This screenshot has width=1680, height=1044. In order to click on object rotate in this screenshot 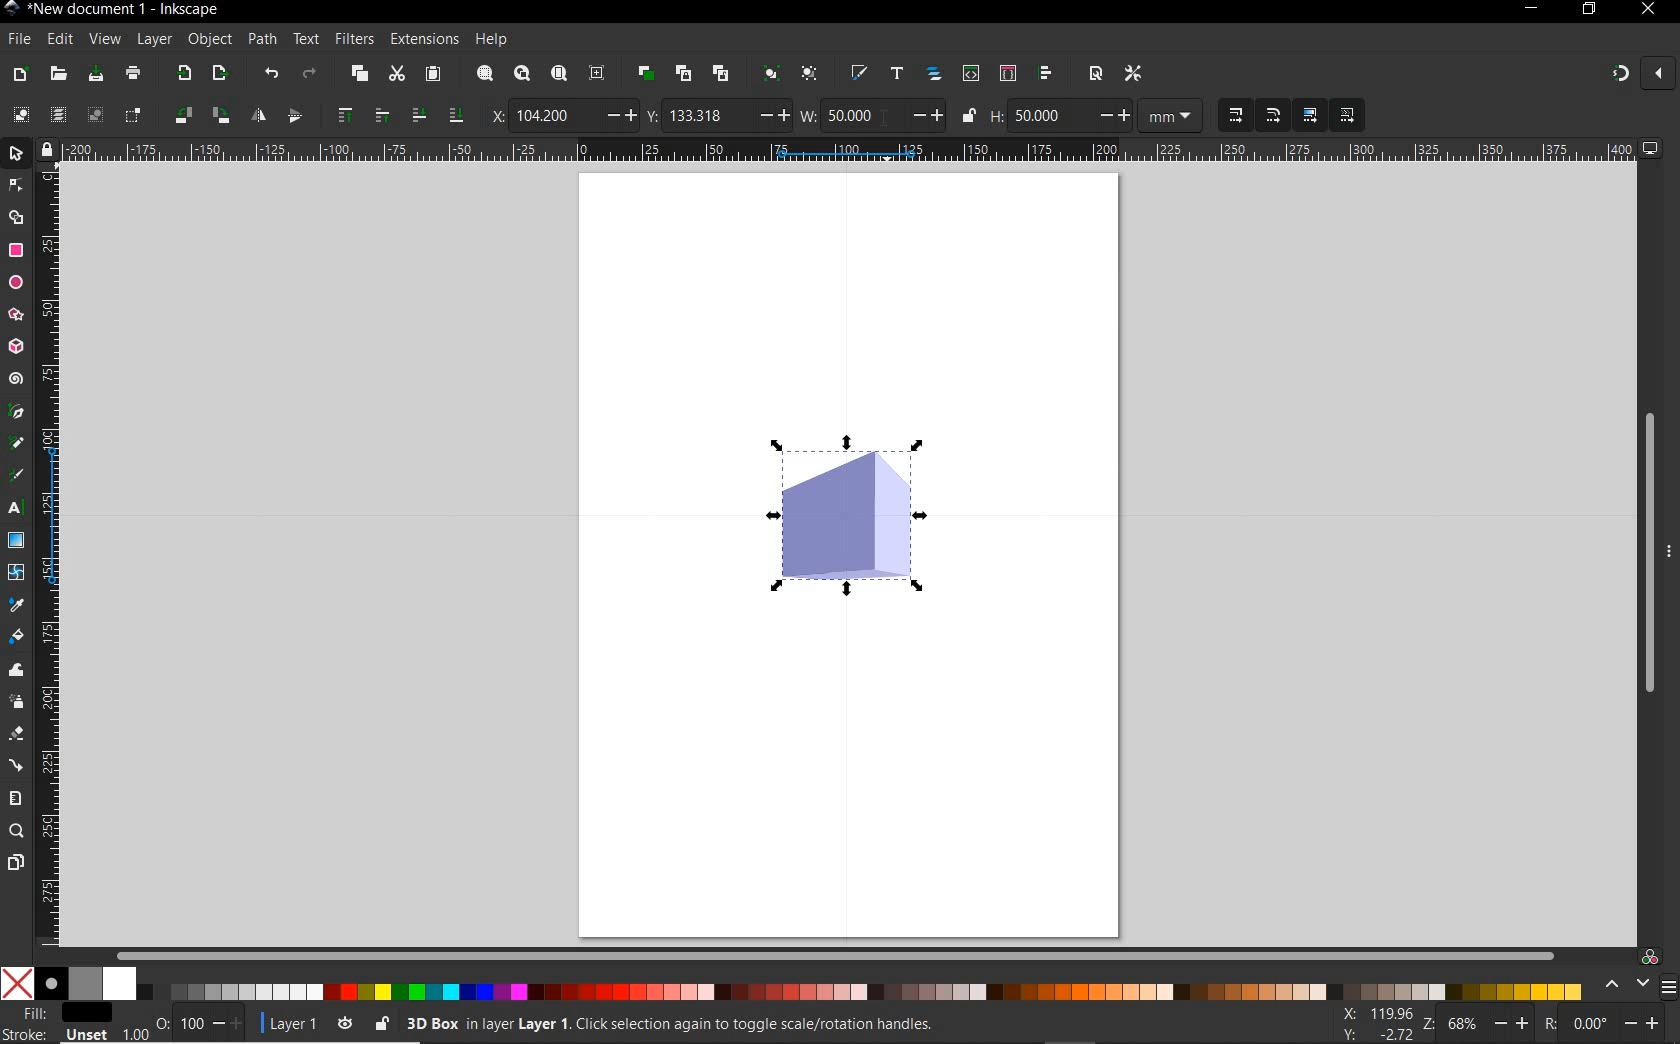, I will do `click(181, 115)`.